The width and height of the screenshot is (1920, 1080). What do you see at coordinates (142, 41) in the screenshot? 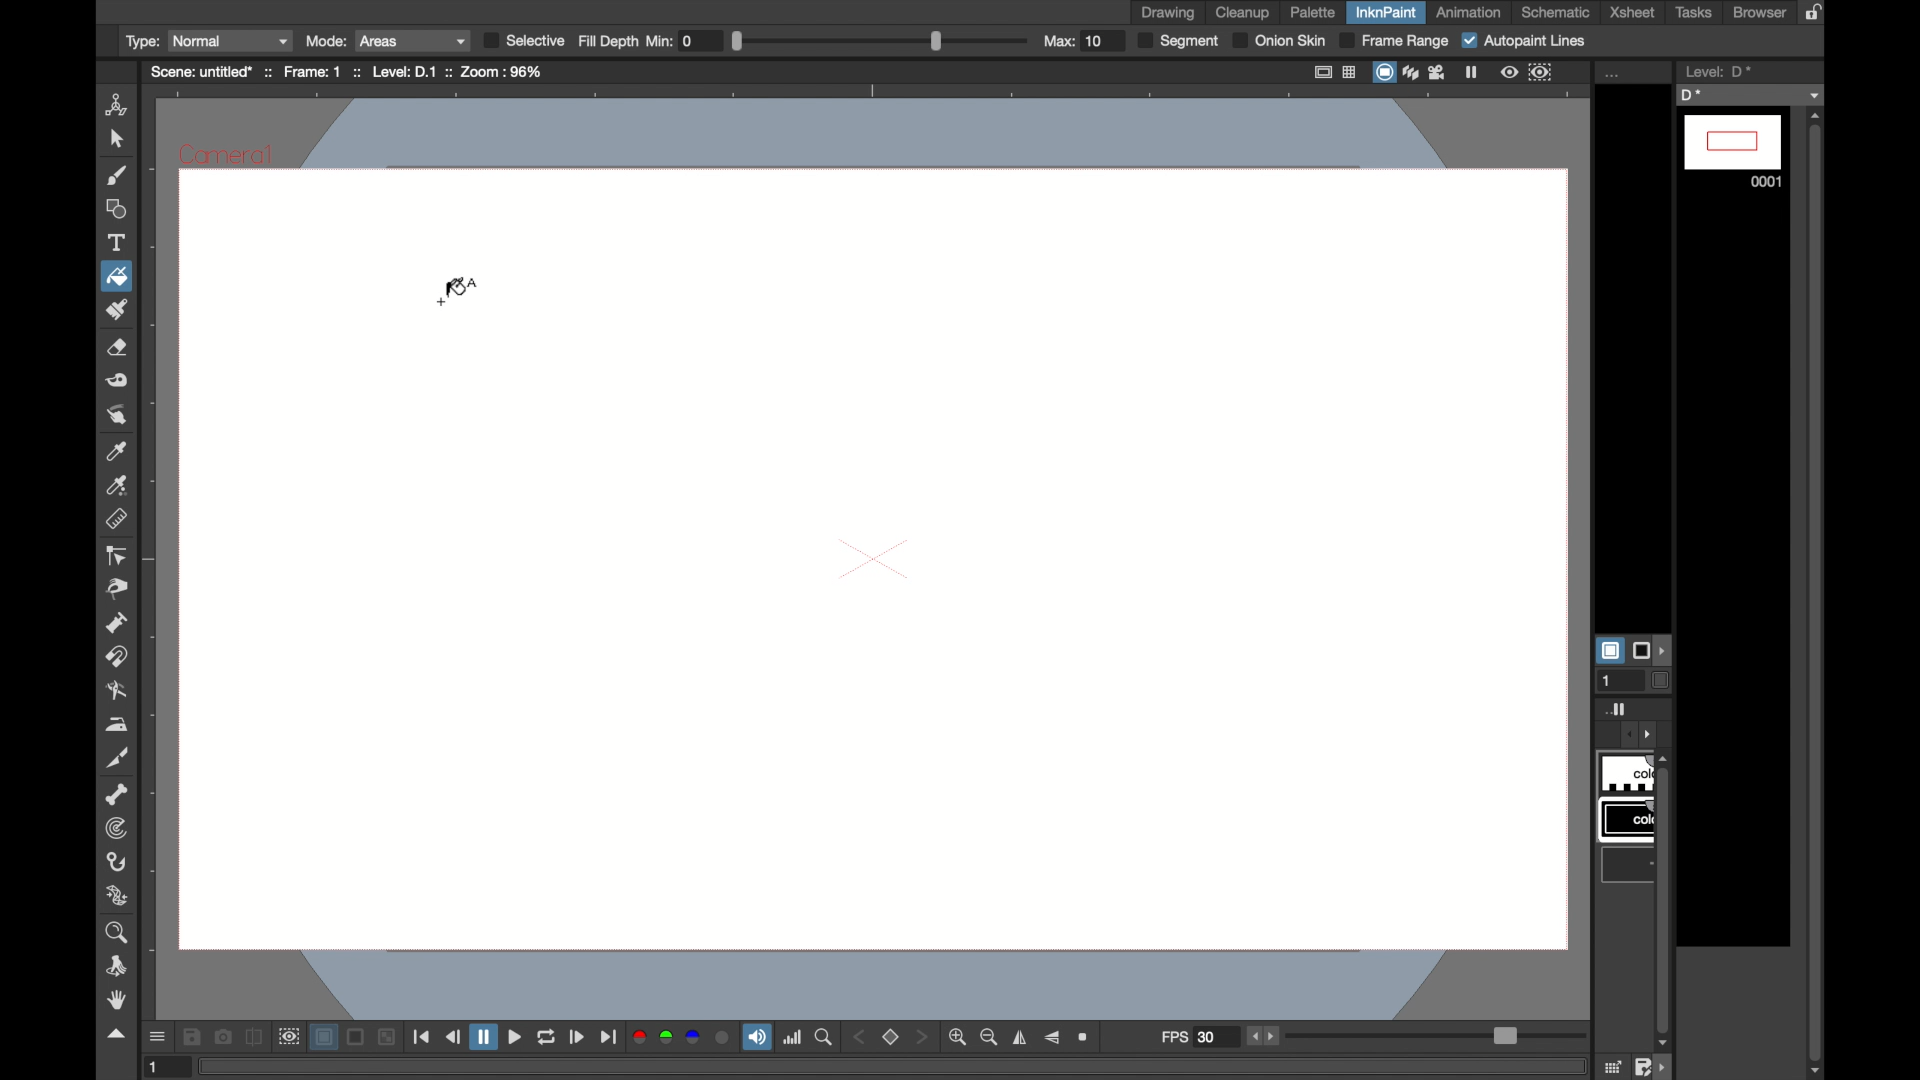
I see `Type:` at bounding box center [142, 41].